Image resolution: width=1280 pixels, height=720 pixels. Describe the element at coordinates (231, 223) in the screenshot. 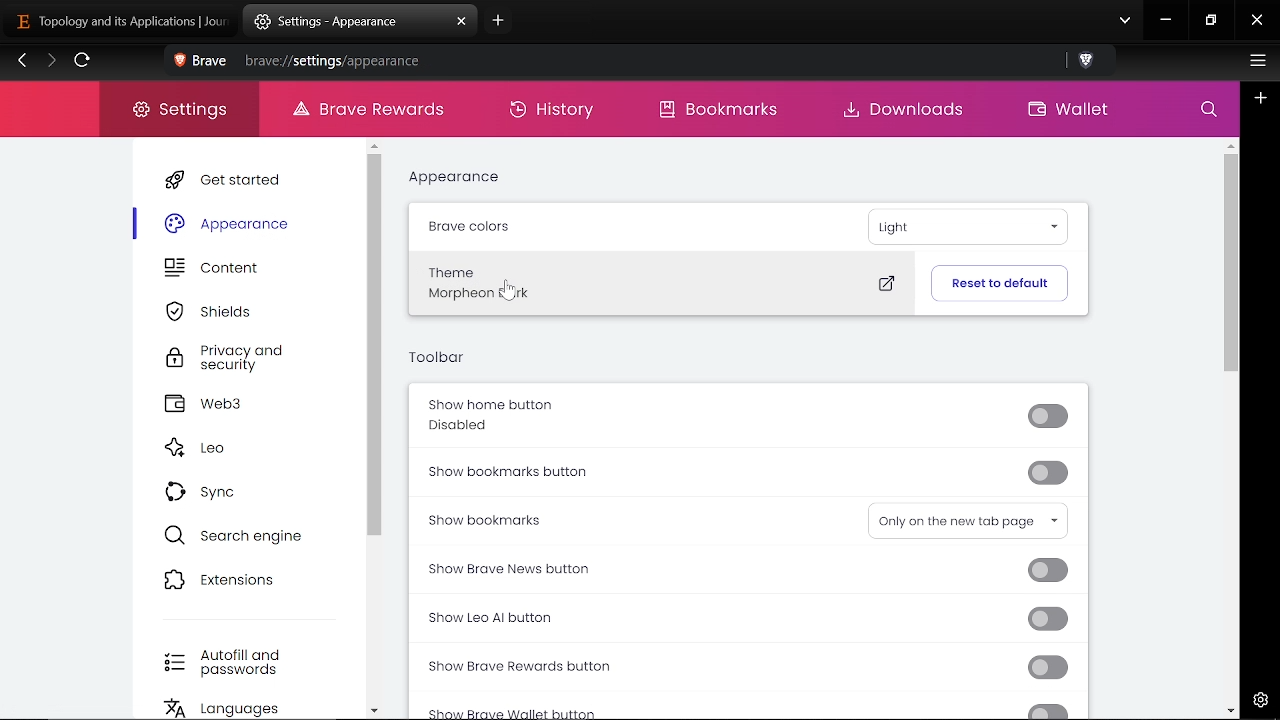

I see `Appearences` at that location.